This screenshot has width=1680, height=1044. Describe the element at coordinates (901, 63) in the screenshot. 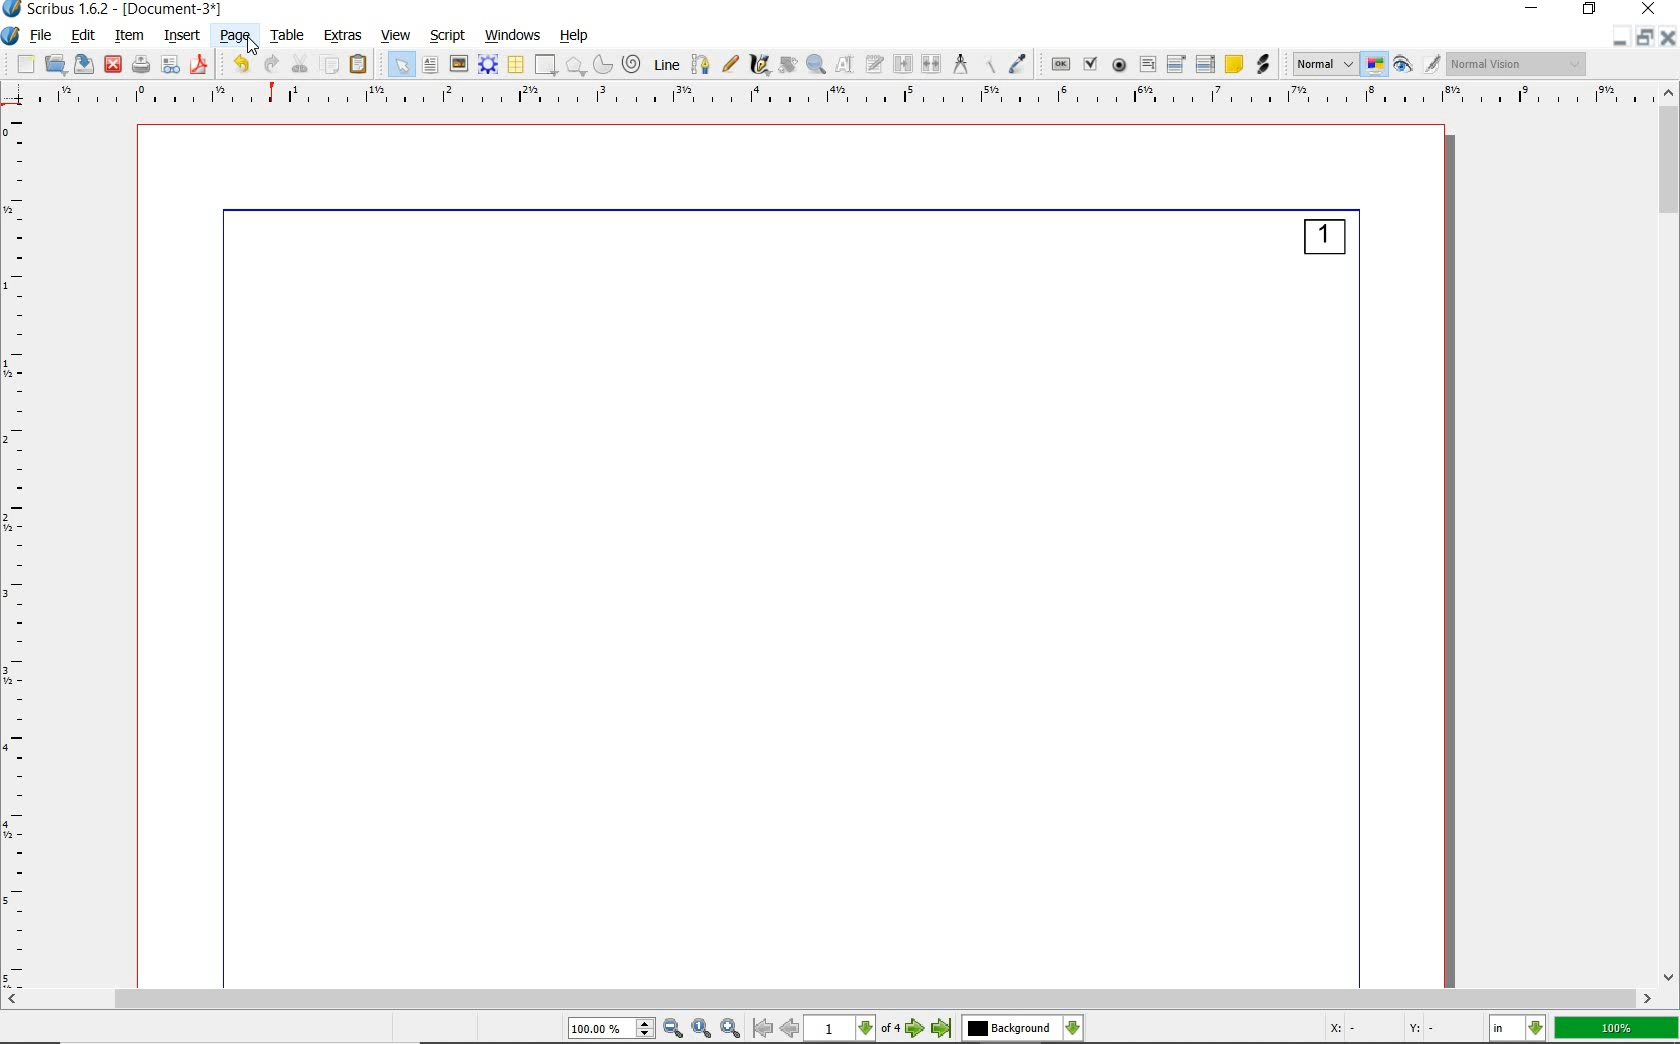

I see `link text frames` at that location.